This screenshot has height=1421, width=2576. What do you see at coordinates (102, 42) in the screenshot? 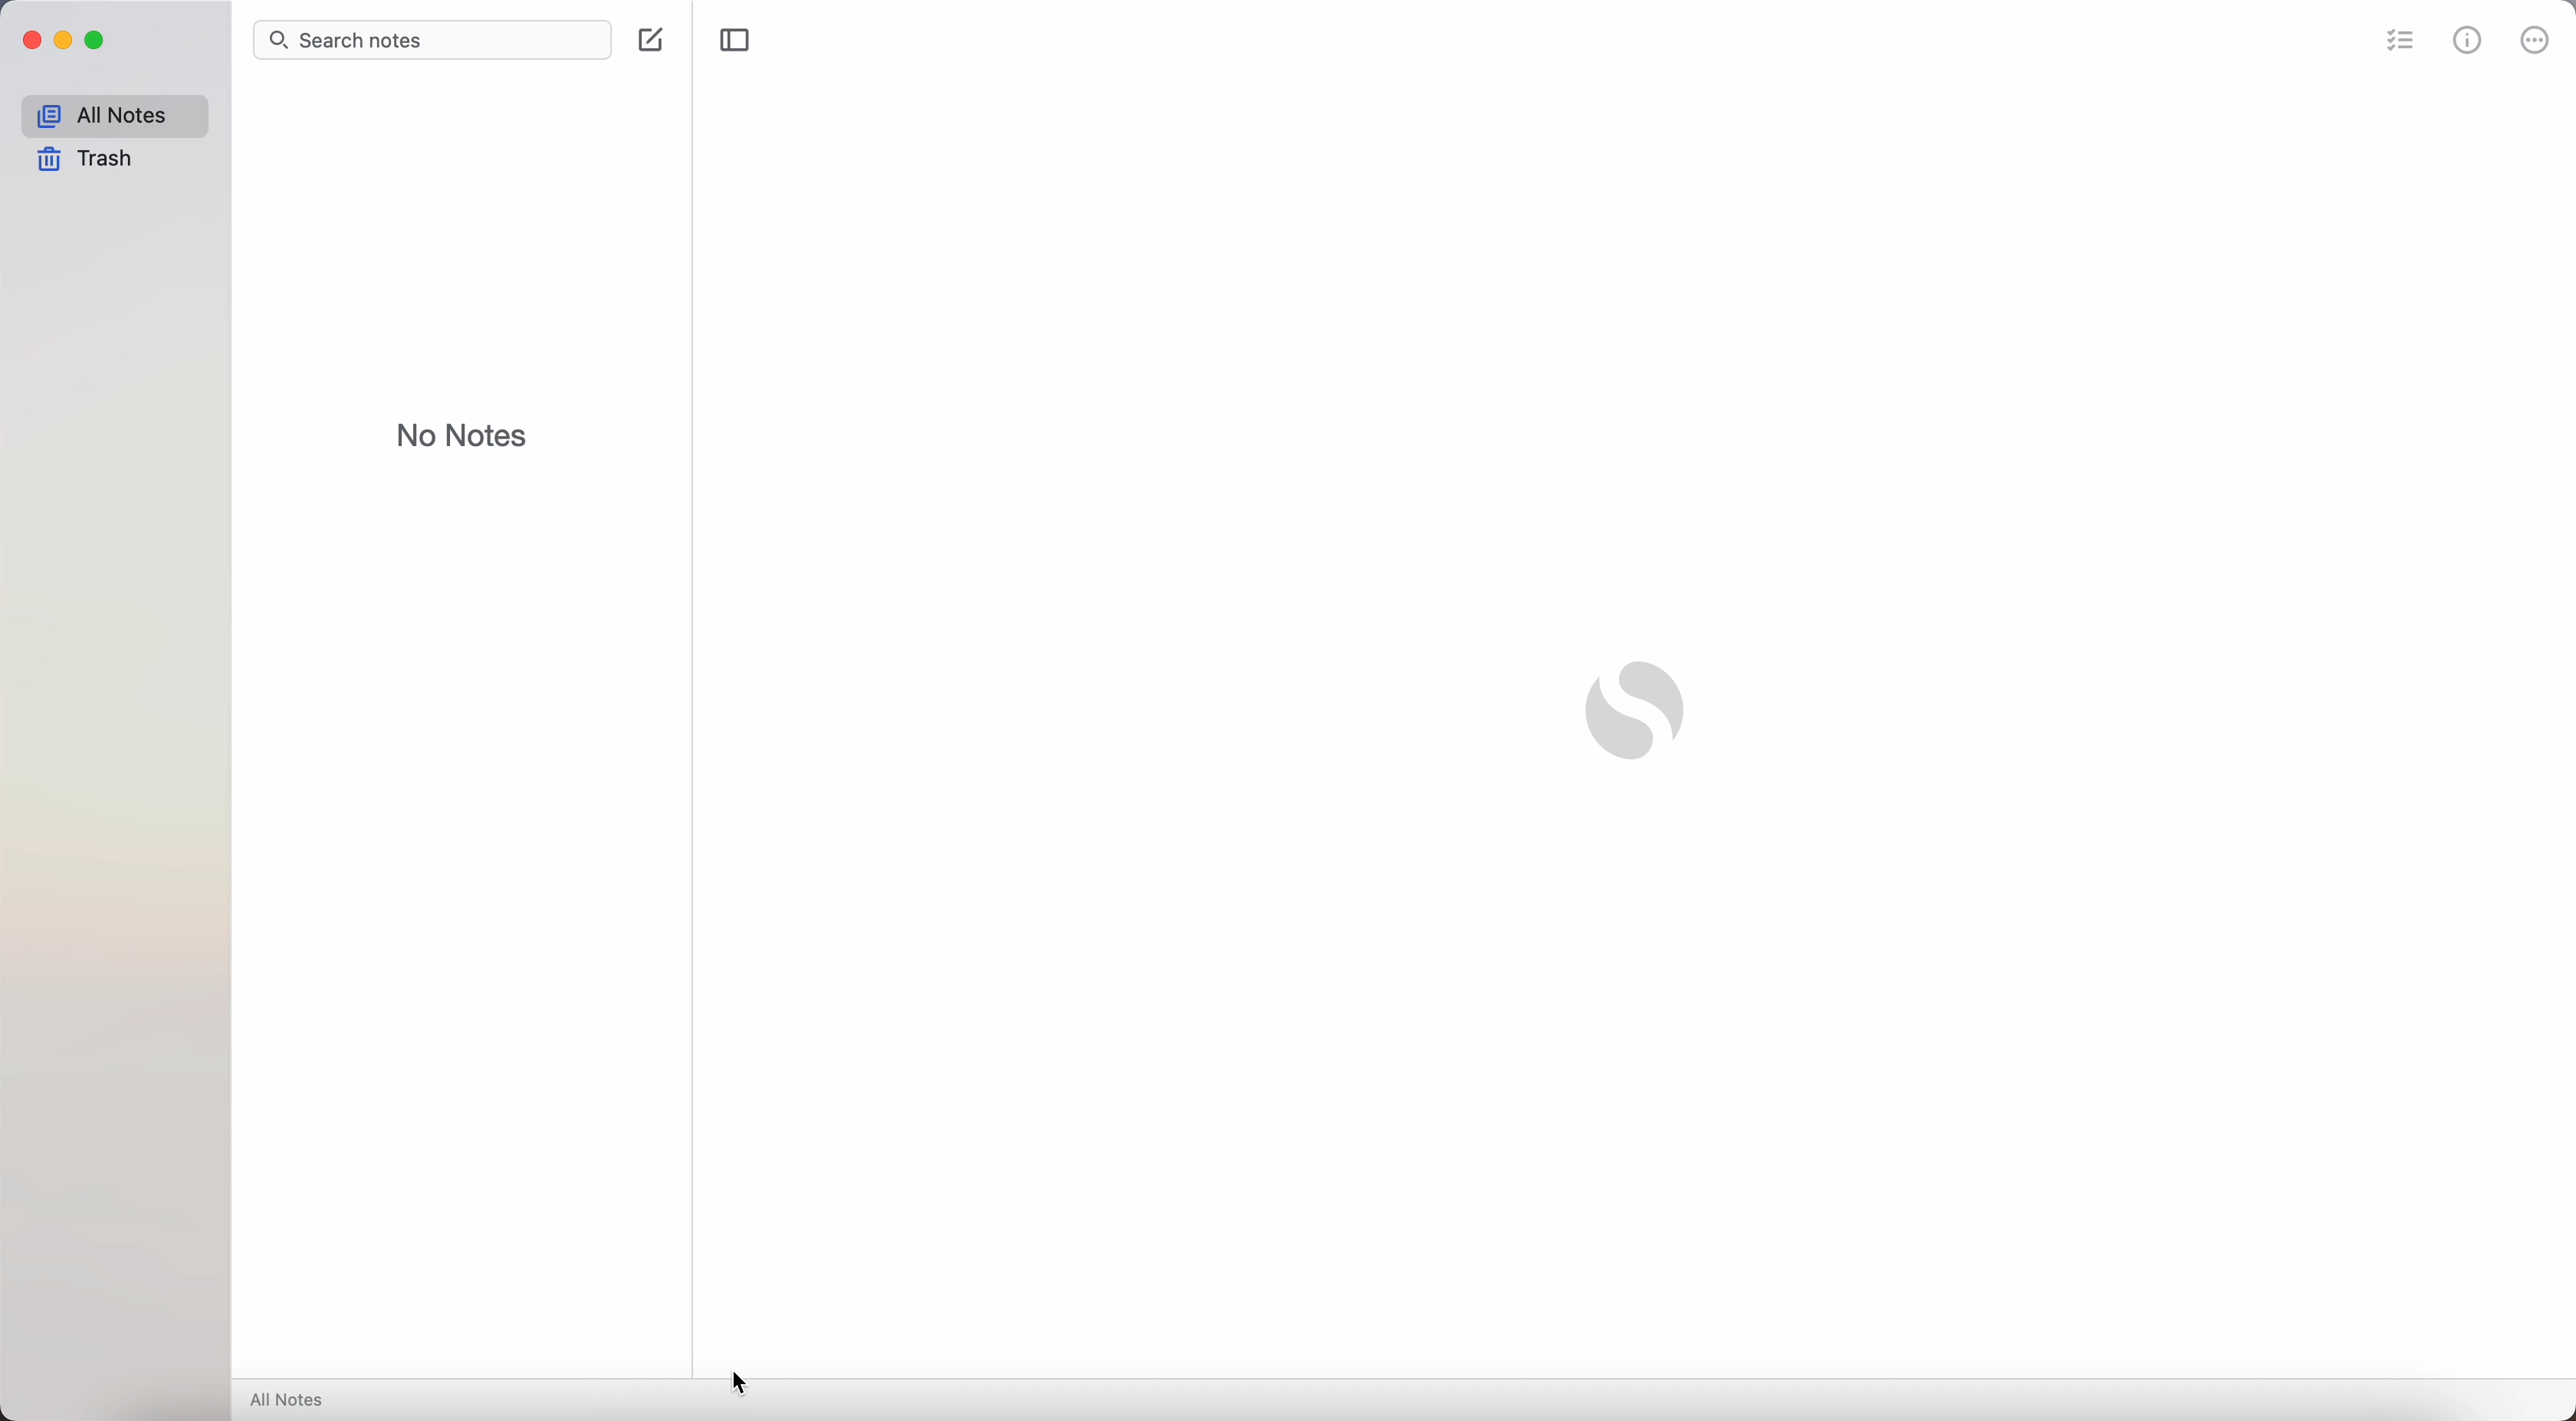
I see `maximize` at bounding box center [102, 42].